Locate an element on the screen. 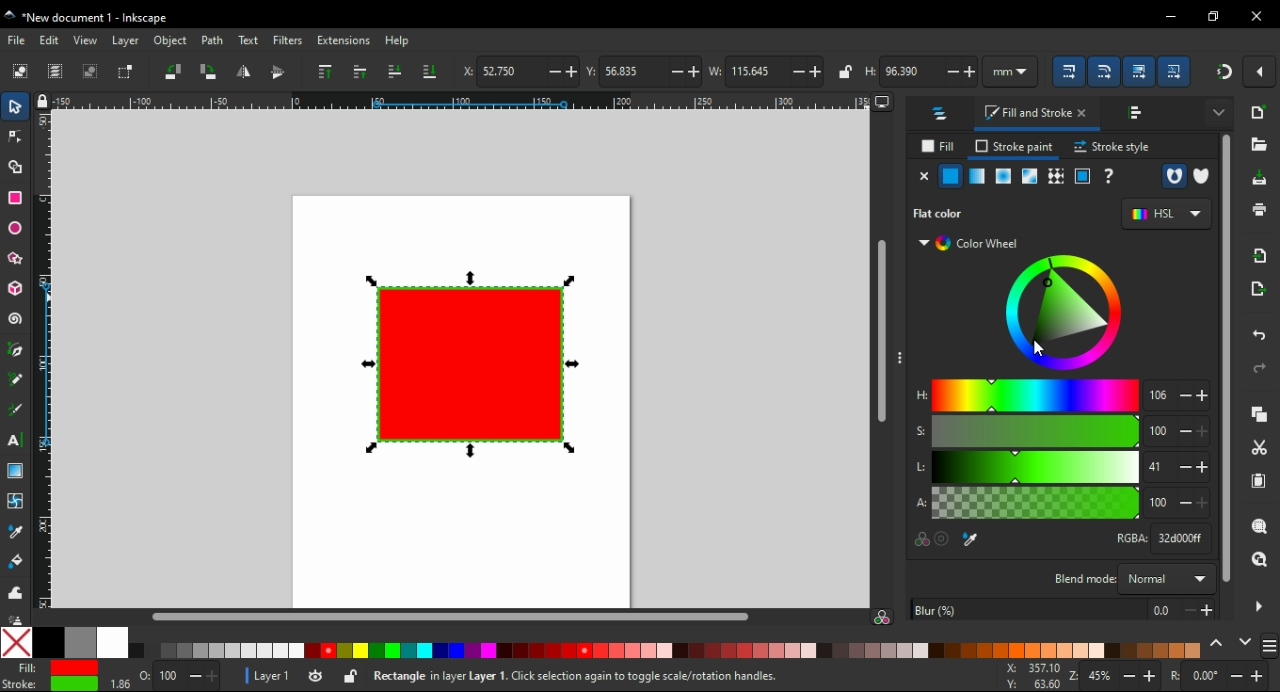 This screenshot has width=1280, height=692. logo is located at coordinates (10, 15).